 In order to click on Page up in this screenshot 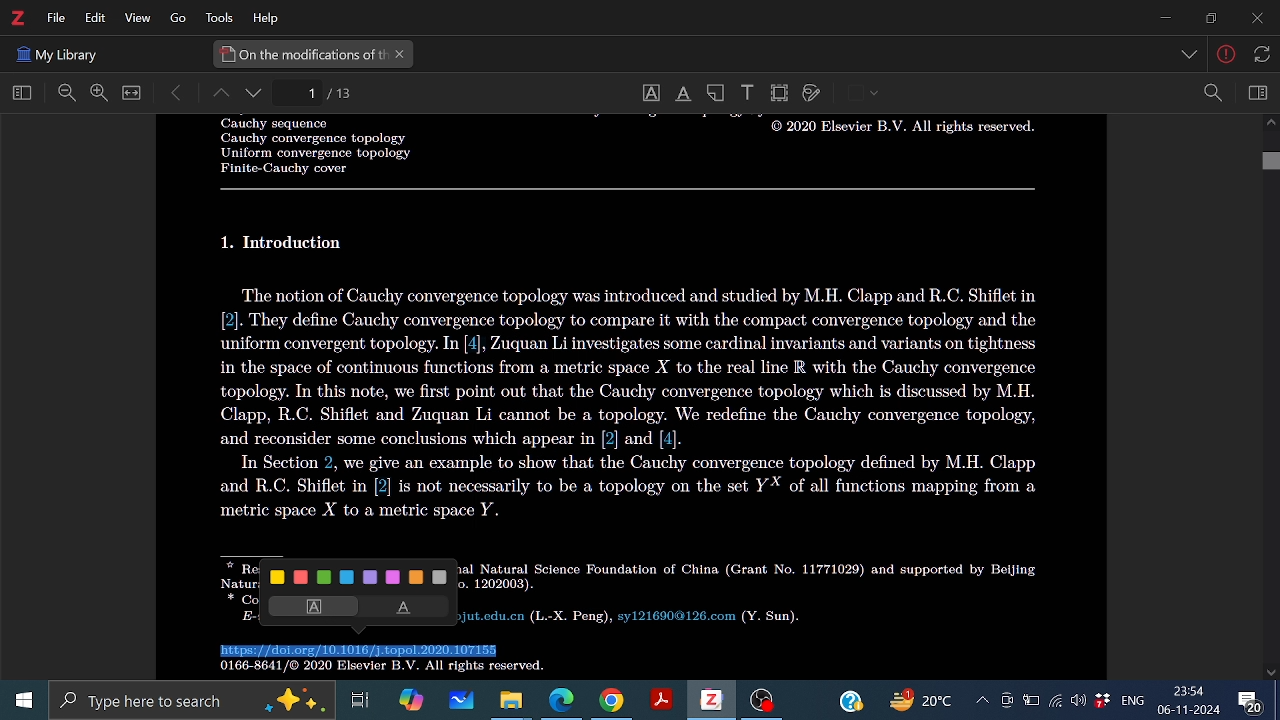, I will do `click(219, 95)`.